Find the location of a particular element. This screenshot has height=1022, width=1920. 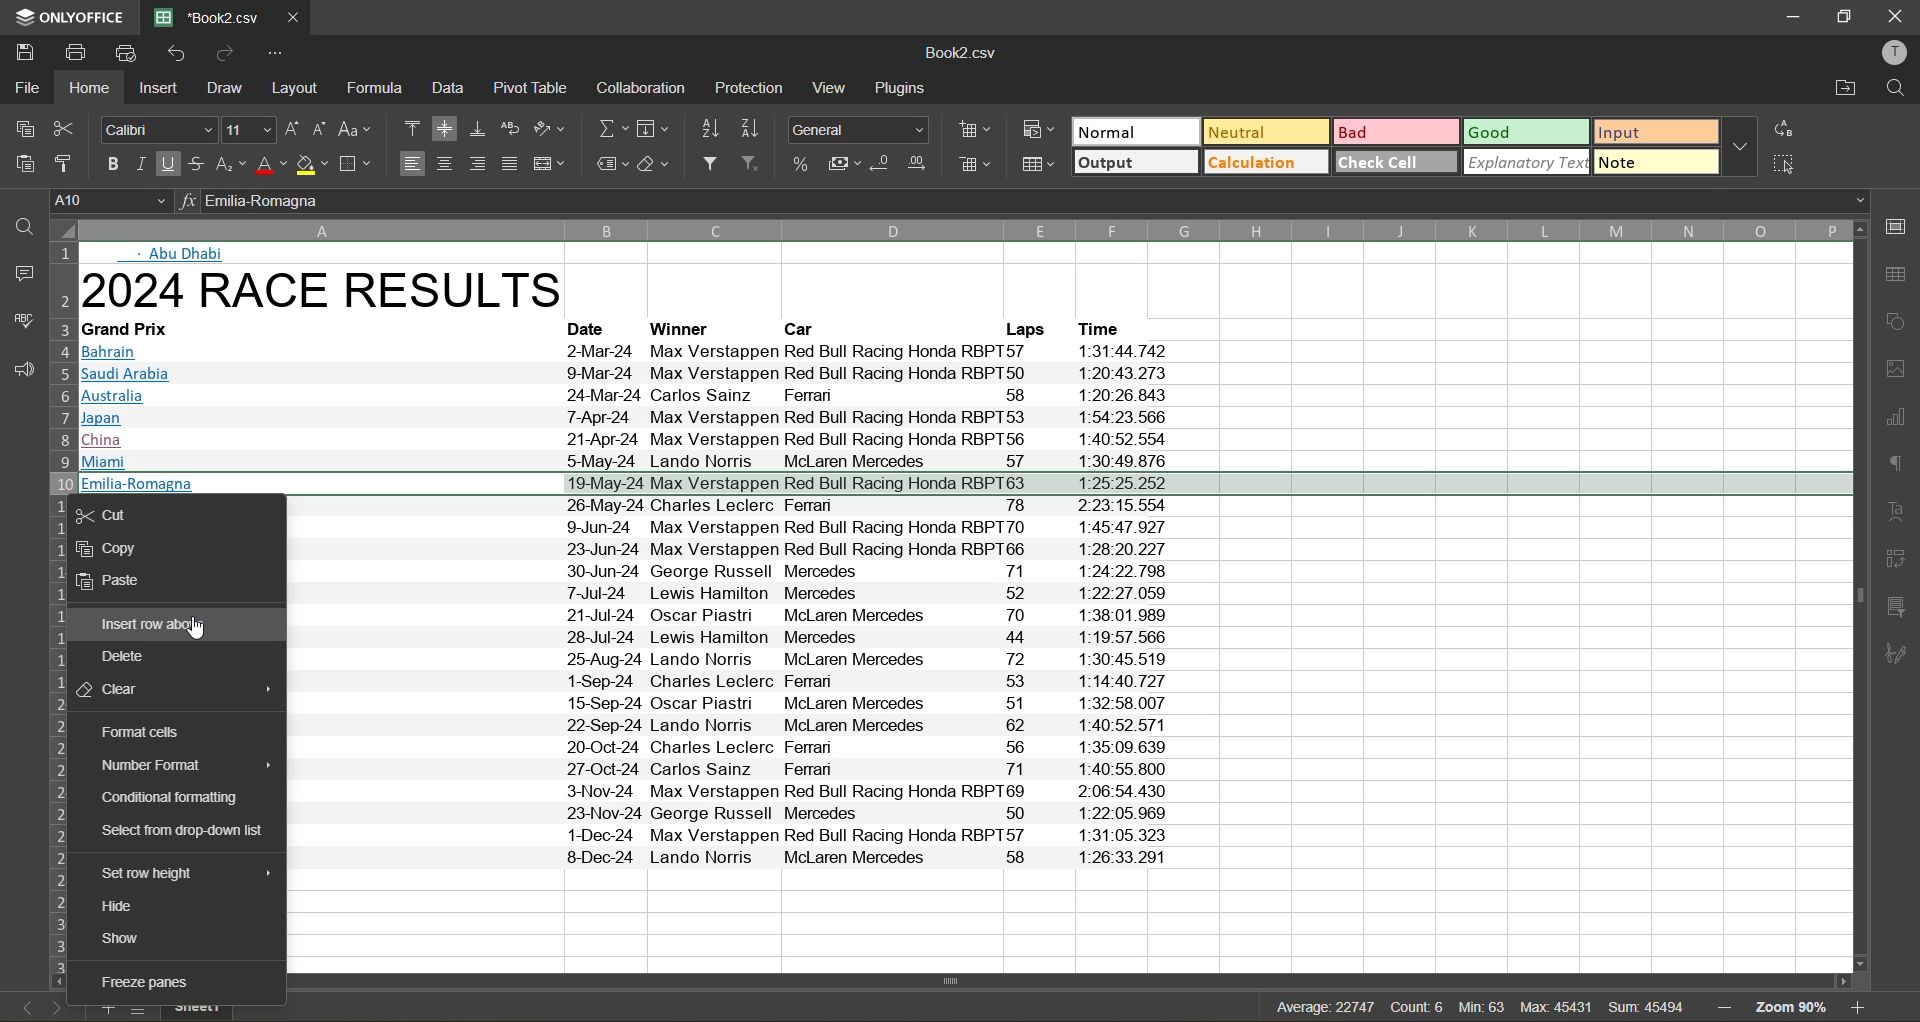

show is located at coordinates (123, 939).